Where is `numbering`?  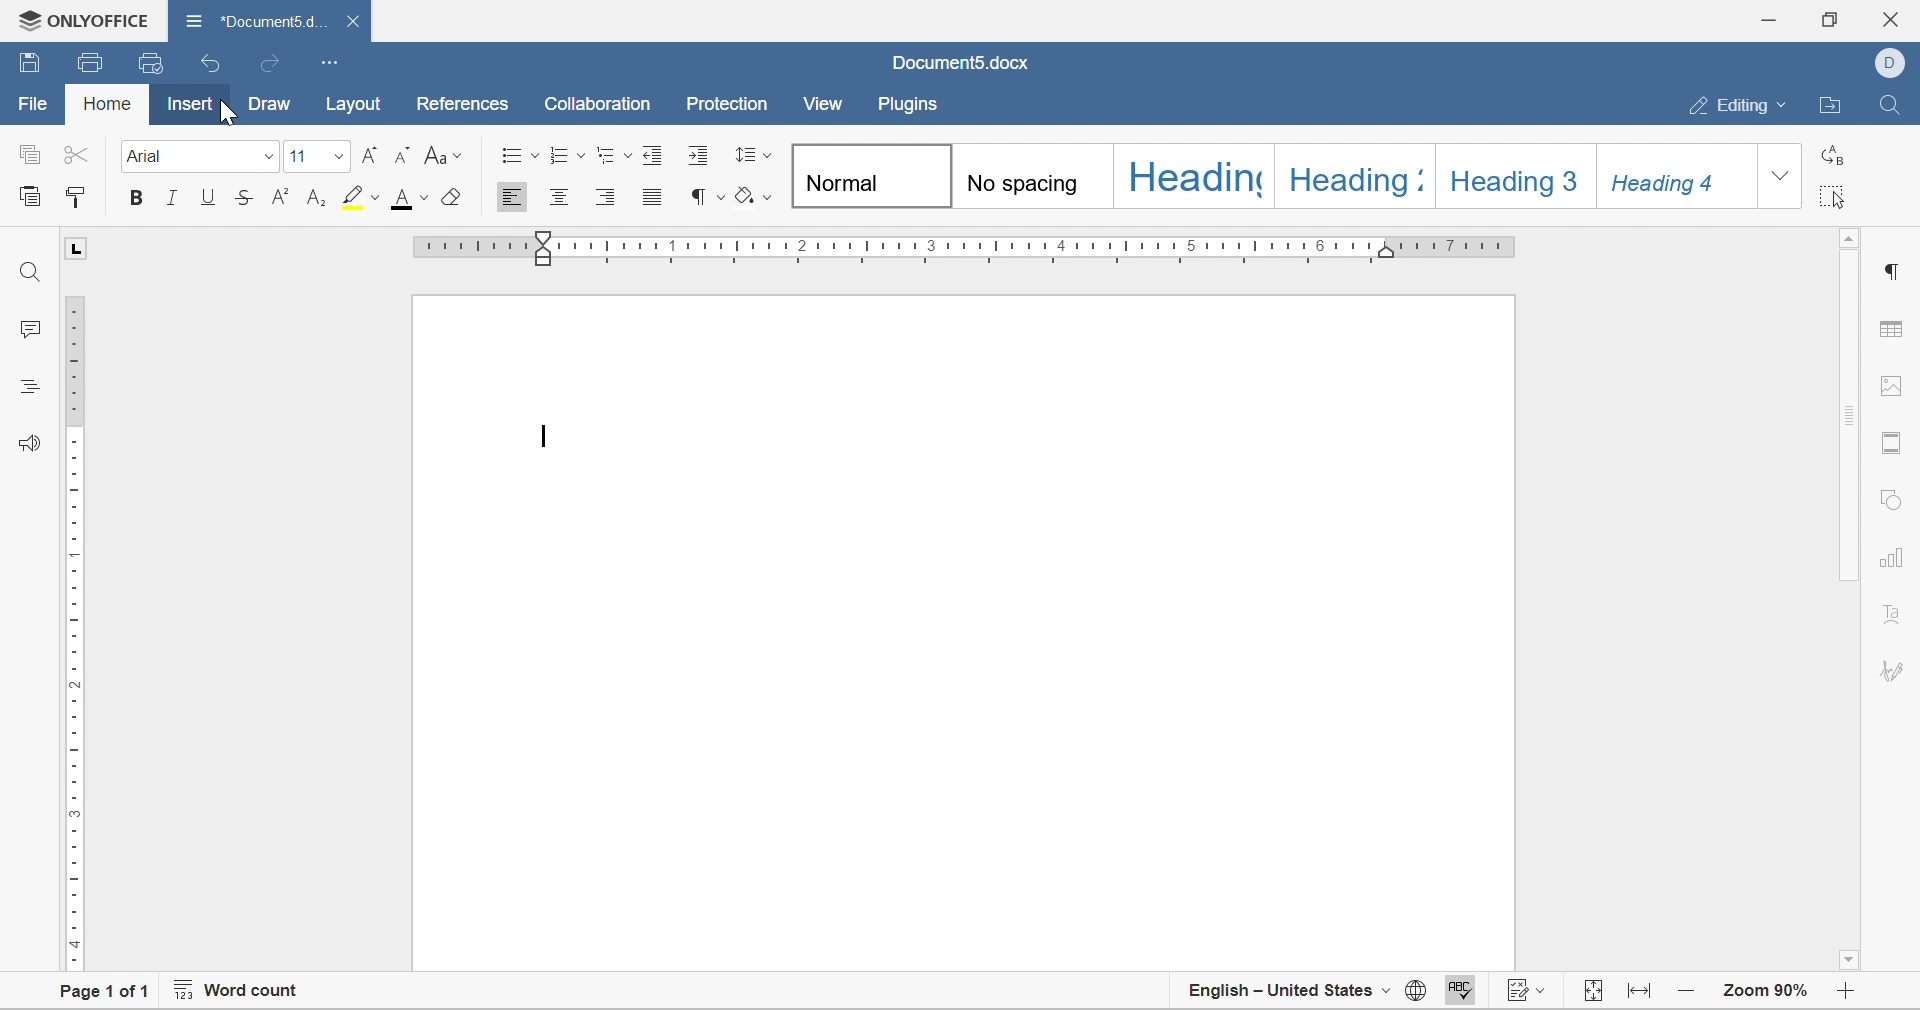
numbering is located at coordinates (563, 155).